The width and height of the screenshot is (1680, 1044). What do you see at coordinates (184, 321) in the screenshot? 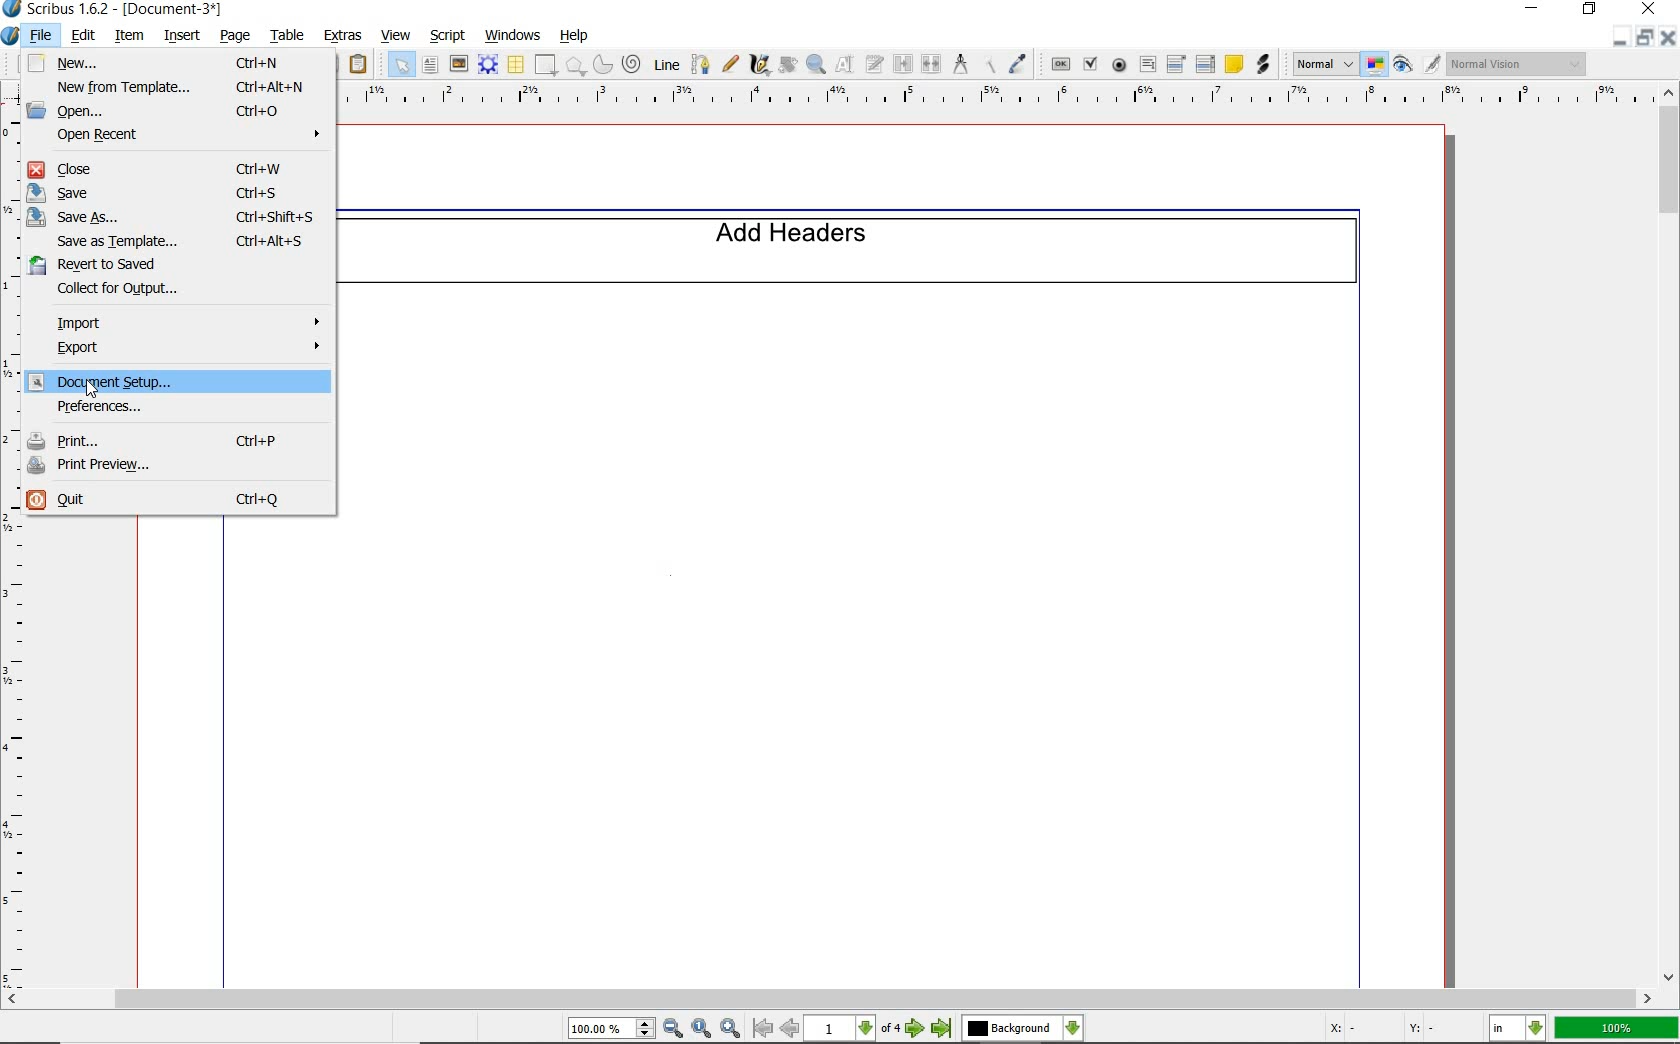
I see `import` at bounding box center [184, 321].